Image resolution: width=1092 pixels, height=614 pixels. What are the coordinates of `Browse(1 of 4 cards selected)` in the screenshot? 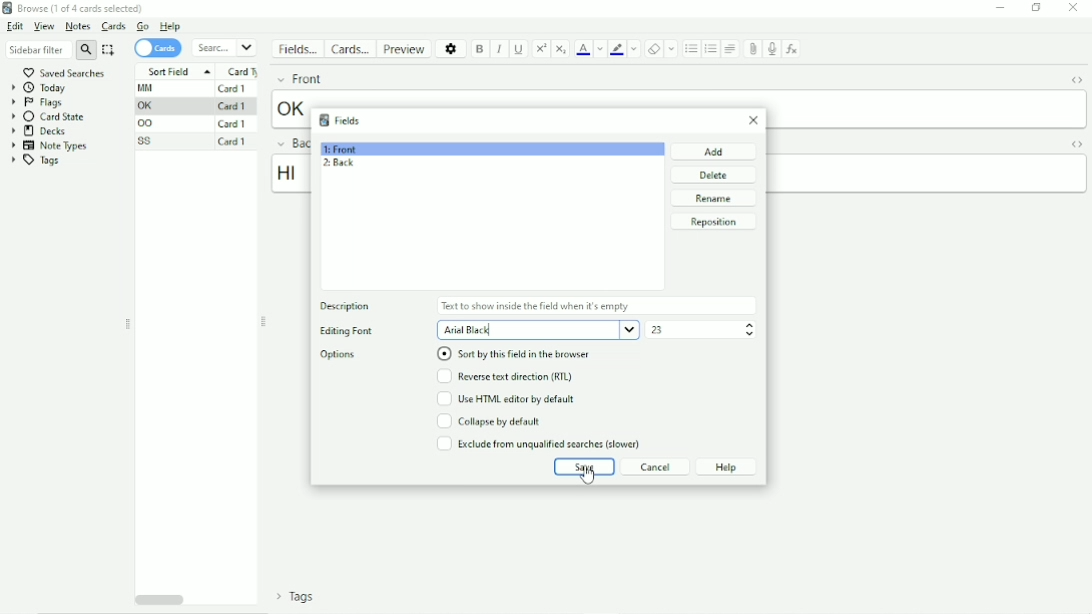 It's located at (76, 8).